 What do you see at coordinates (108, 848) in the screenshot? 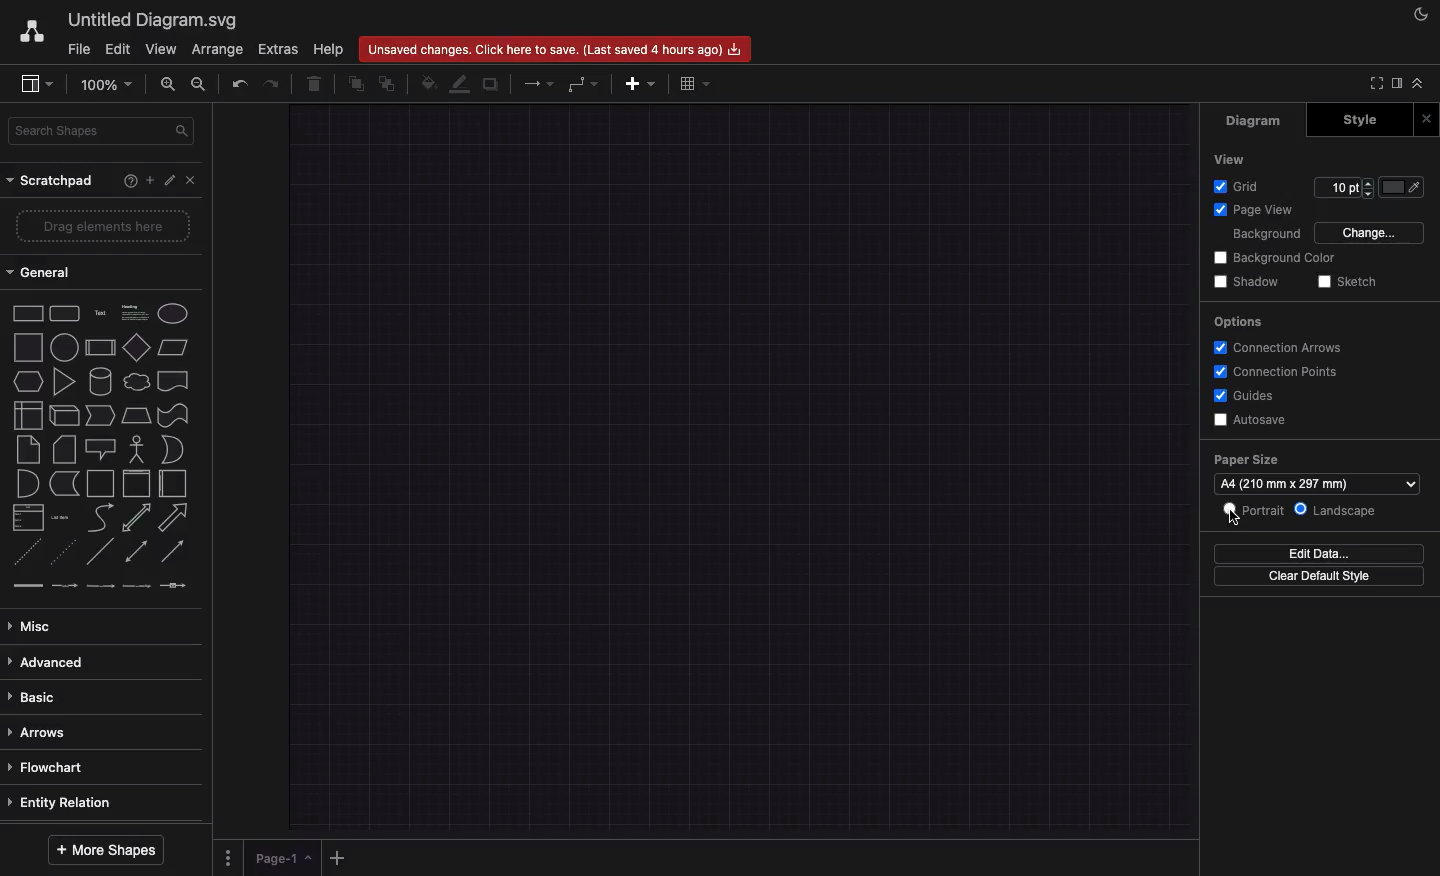
I see `More shapes` at bounding box center [108, 848].